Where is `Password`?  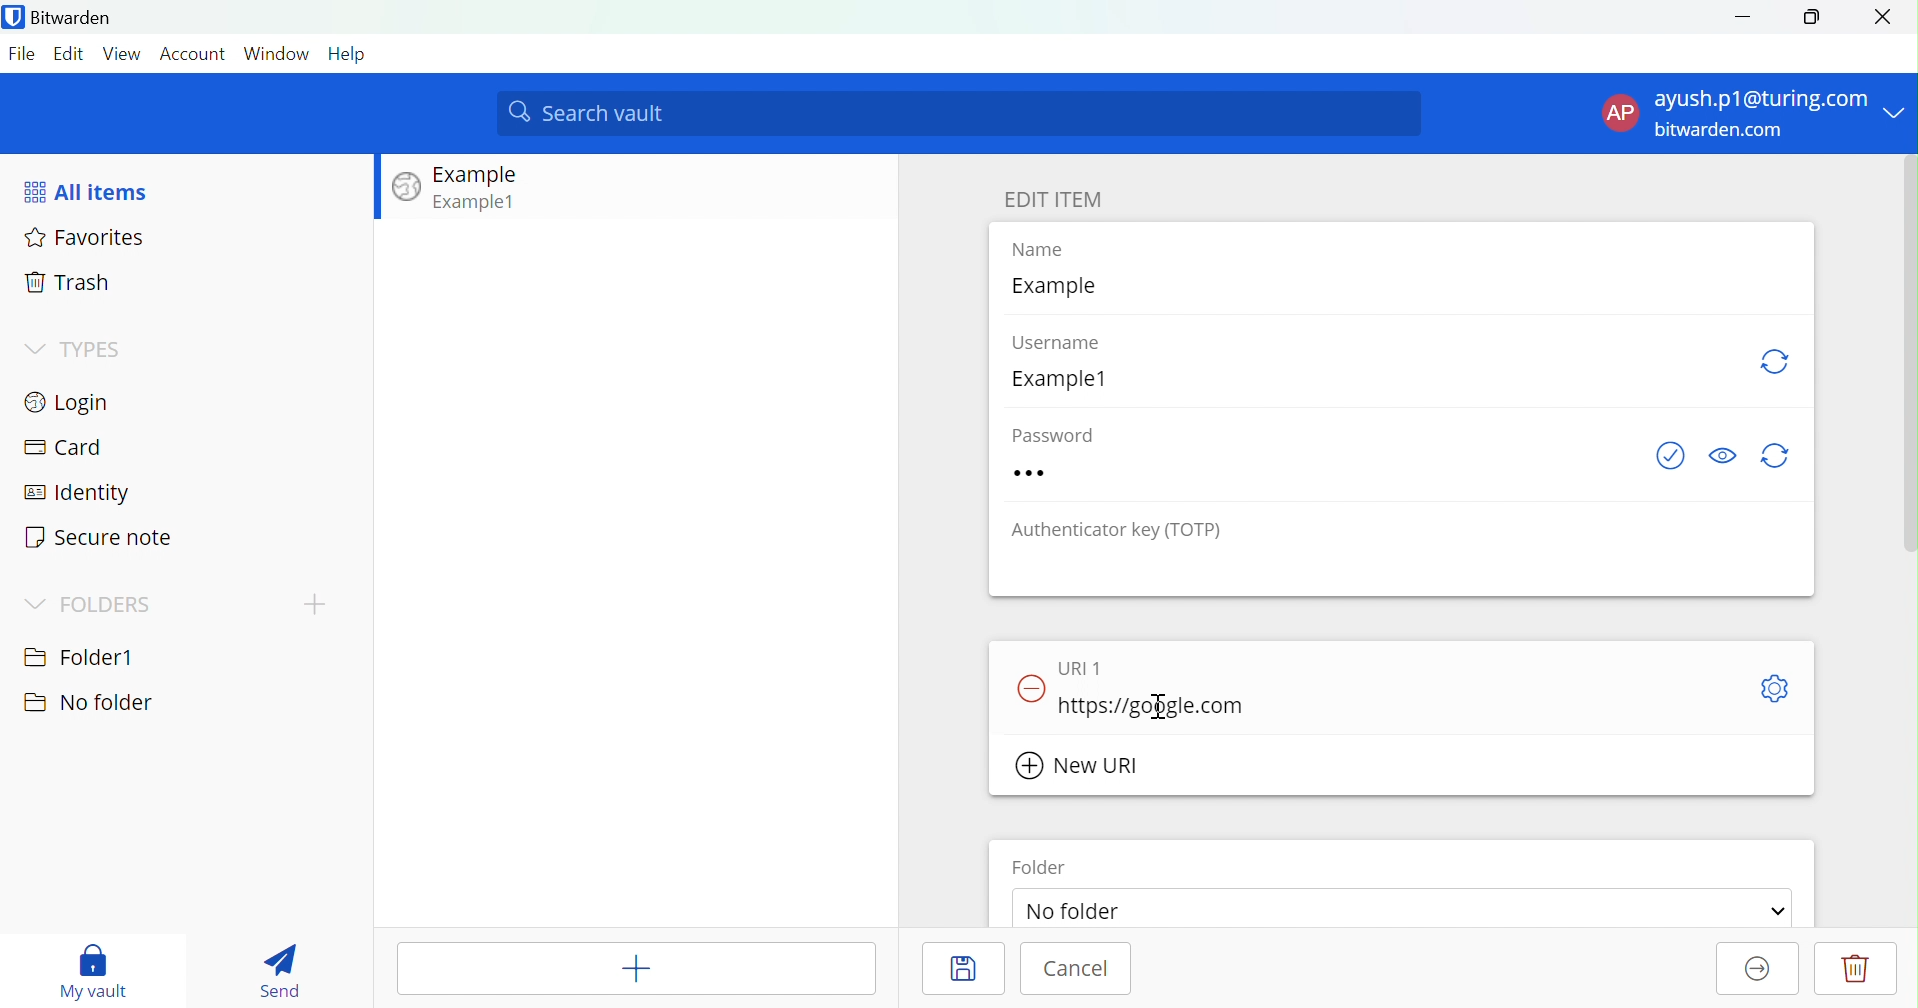
Password is located at coordinates (1072, 472).